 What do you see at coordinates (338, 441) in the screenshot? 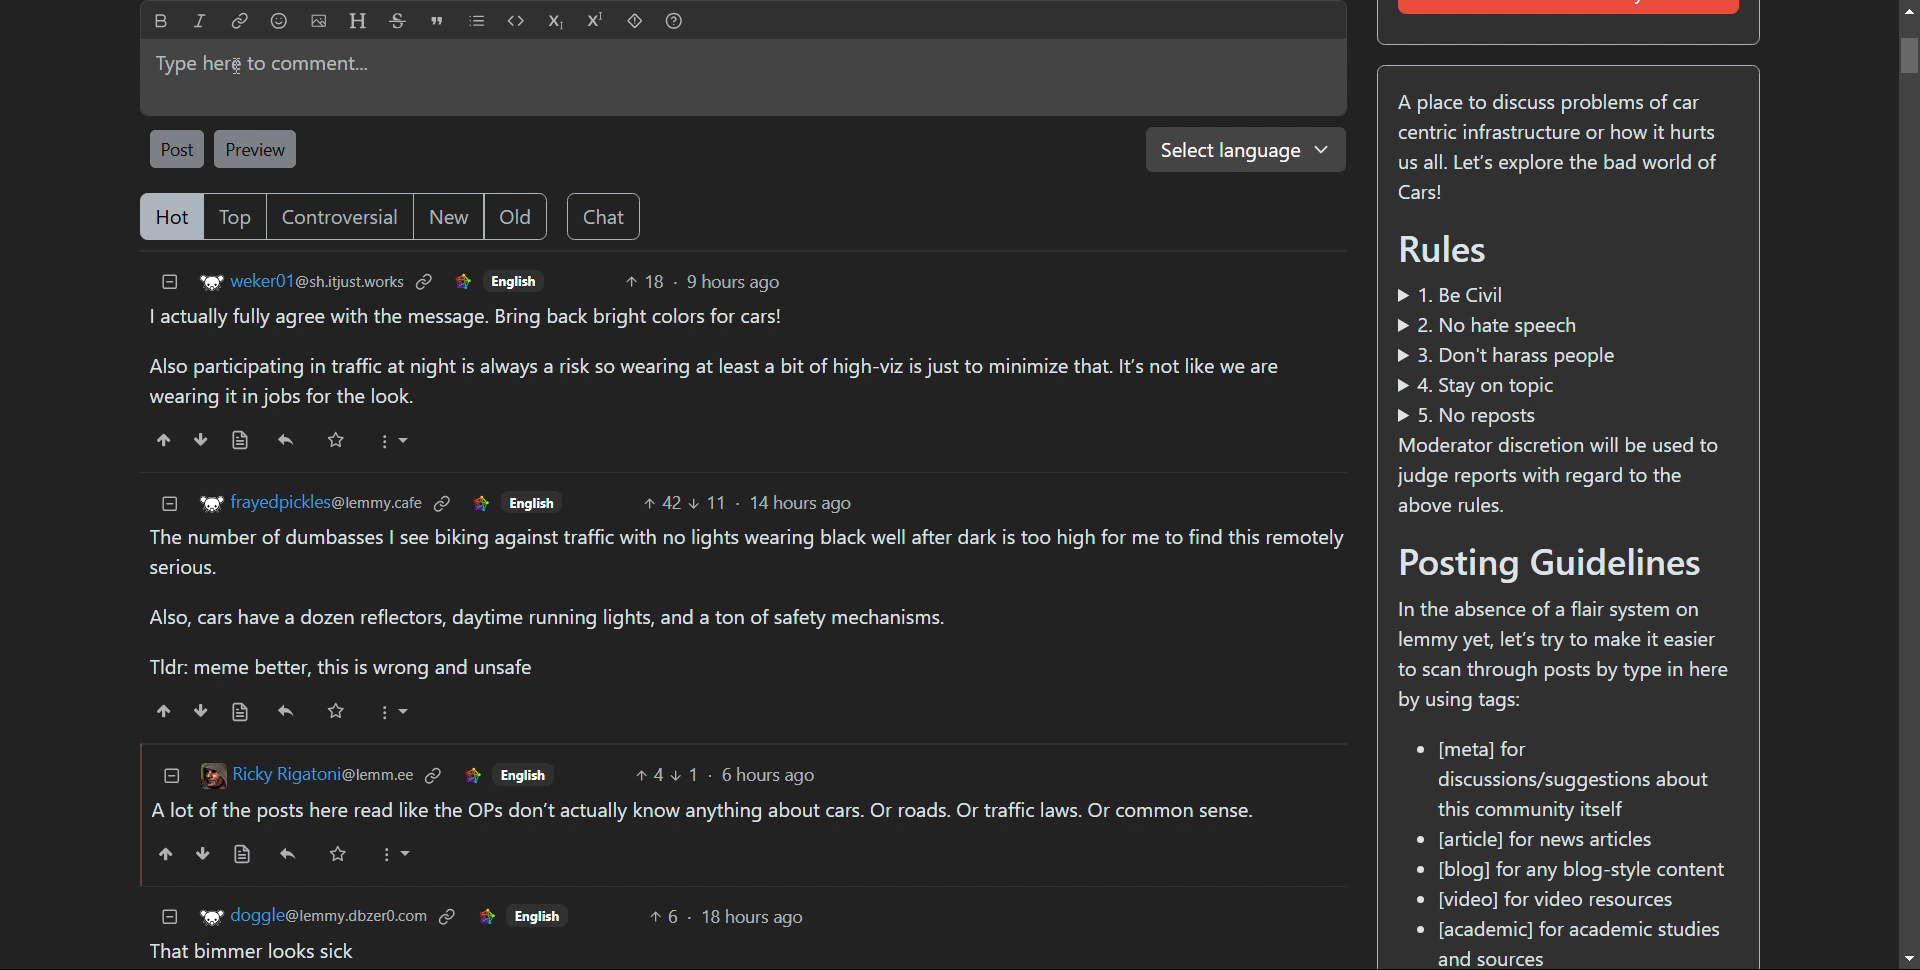
I see `Starred` at bounding box center [338, 441].